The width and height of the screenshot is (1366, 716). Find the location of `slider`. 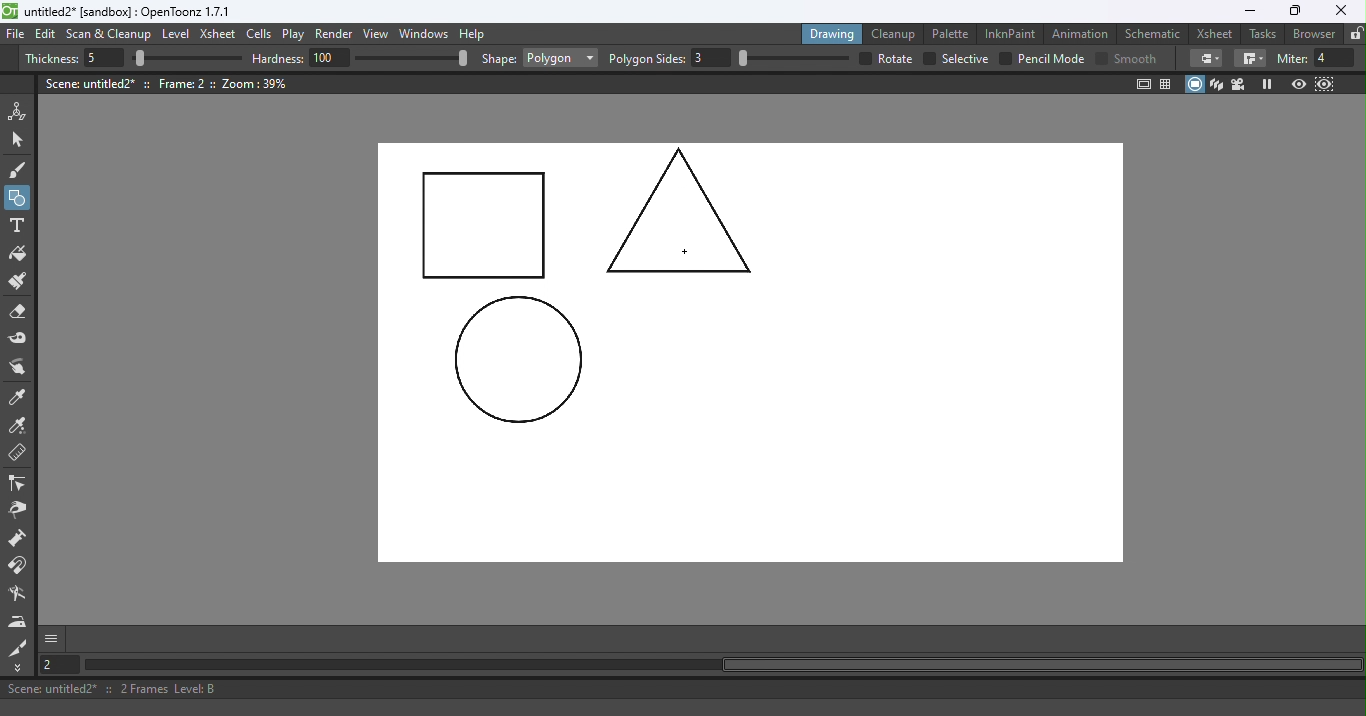

slider is located at coordinates (411, 57).